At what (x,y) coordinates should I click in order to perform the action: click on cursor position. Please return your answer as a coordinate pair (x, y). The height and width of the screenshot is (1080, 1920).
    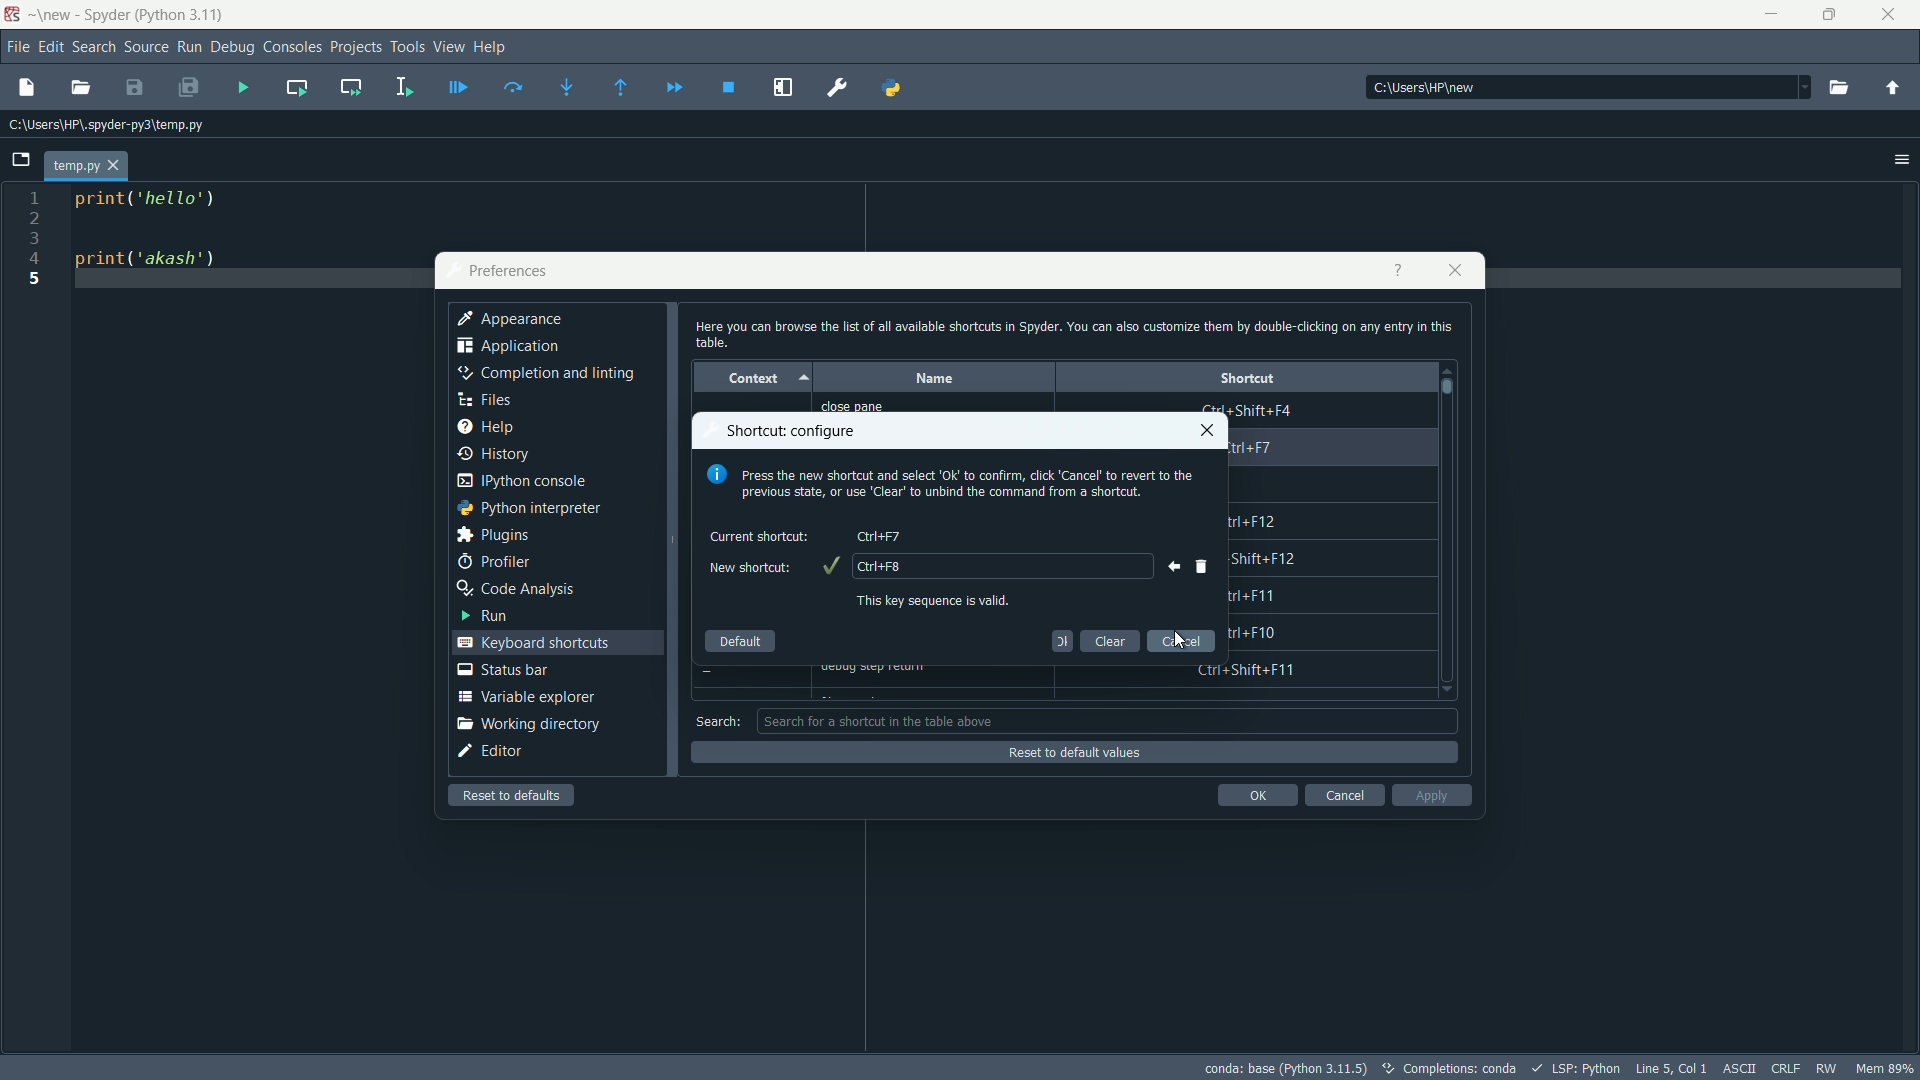
    Looking at the image, I should click on (1669, 1066).